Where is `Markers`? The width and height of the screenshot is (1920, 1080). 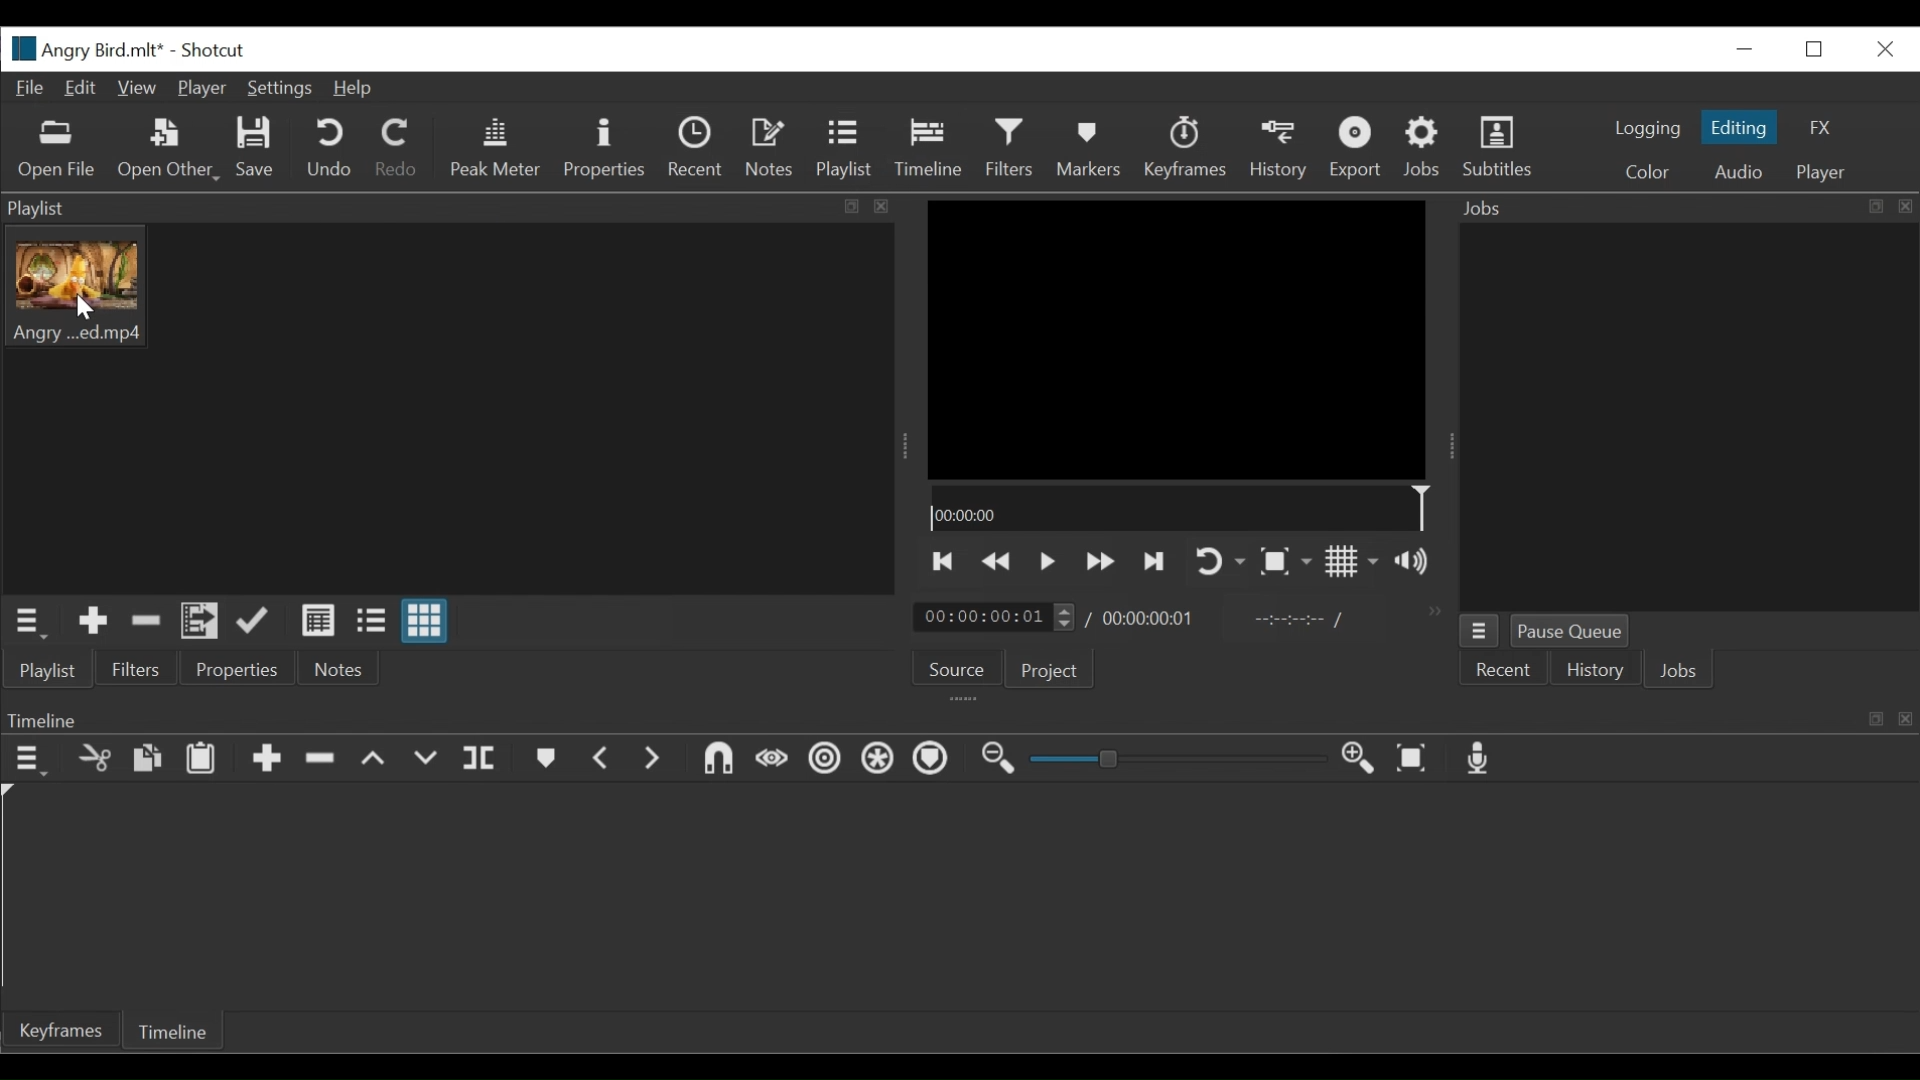 Markers is located at coordinates (1088, 149).